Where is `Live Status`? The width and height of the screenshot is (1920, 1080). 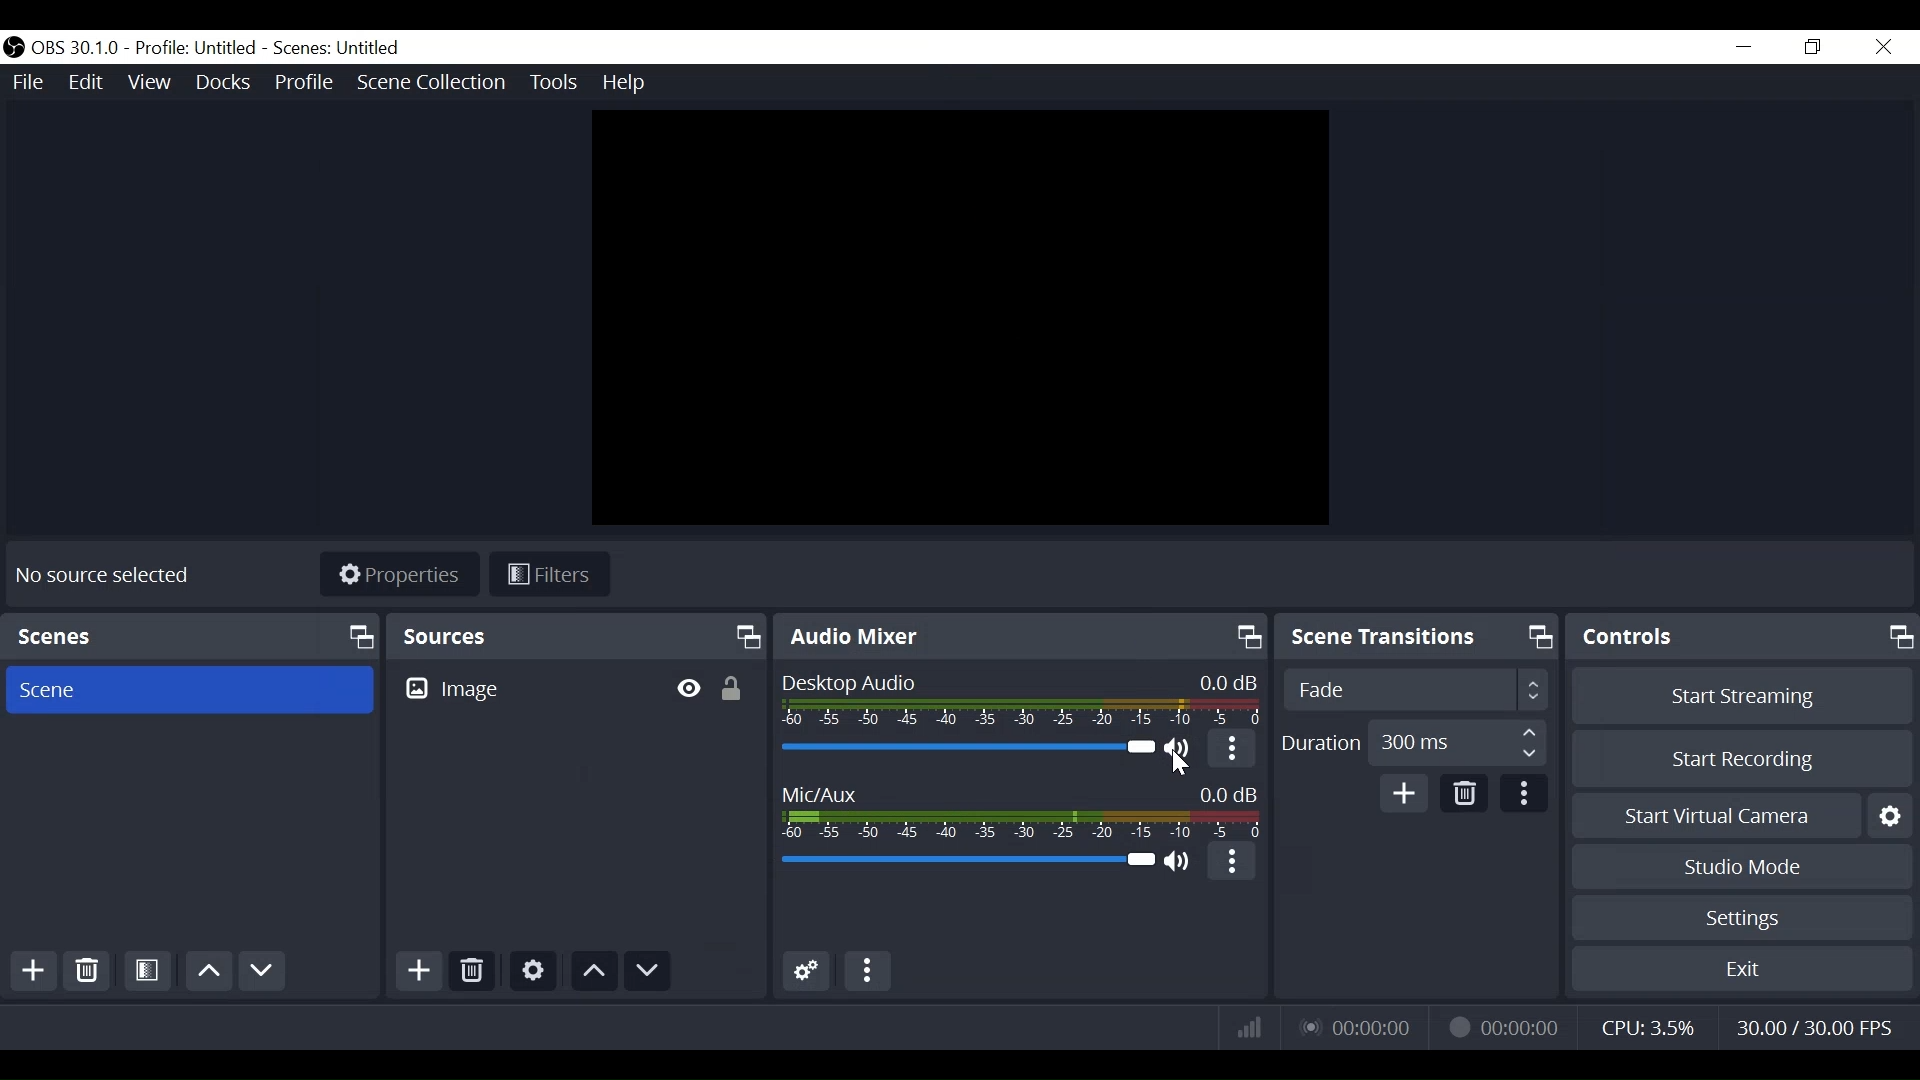
Live Status is located at coordinates (1360, 1024).